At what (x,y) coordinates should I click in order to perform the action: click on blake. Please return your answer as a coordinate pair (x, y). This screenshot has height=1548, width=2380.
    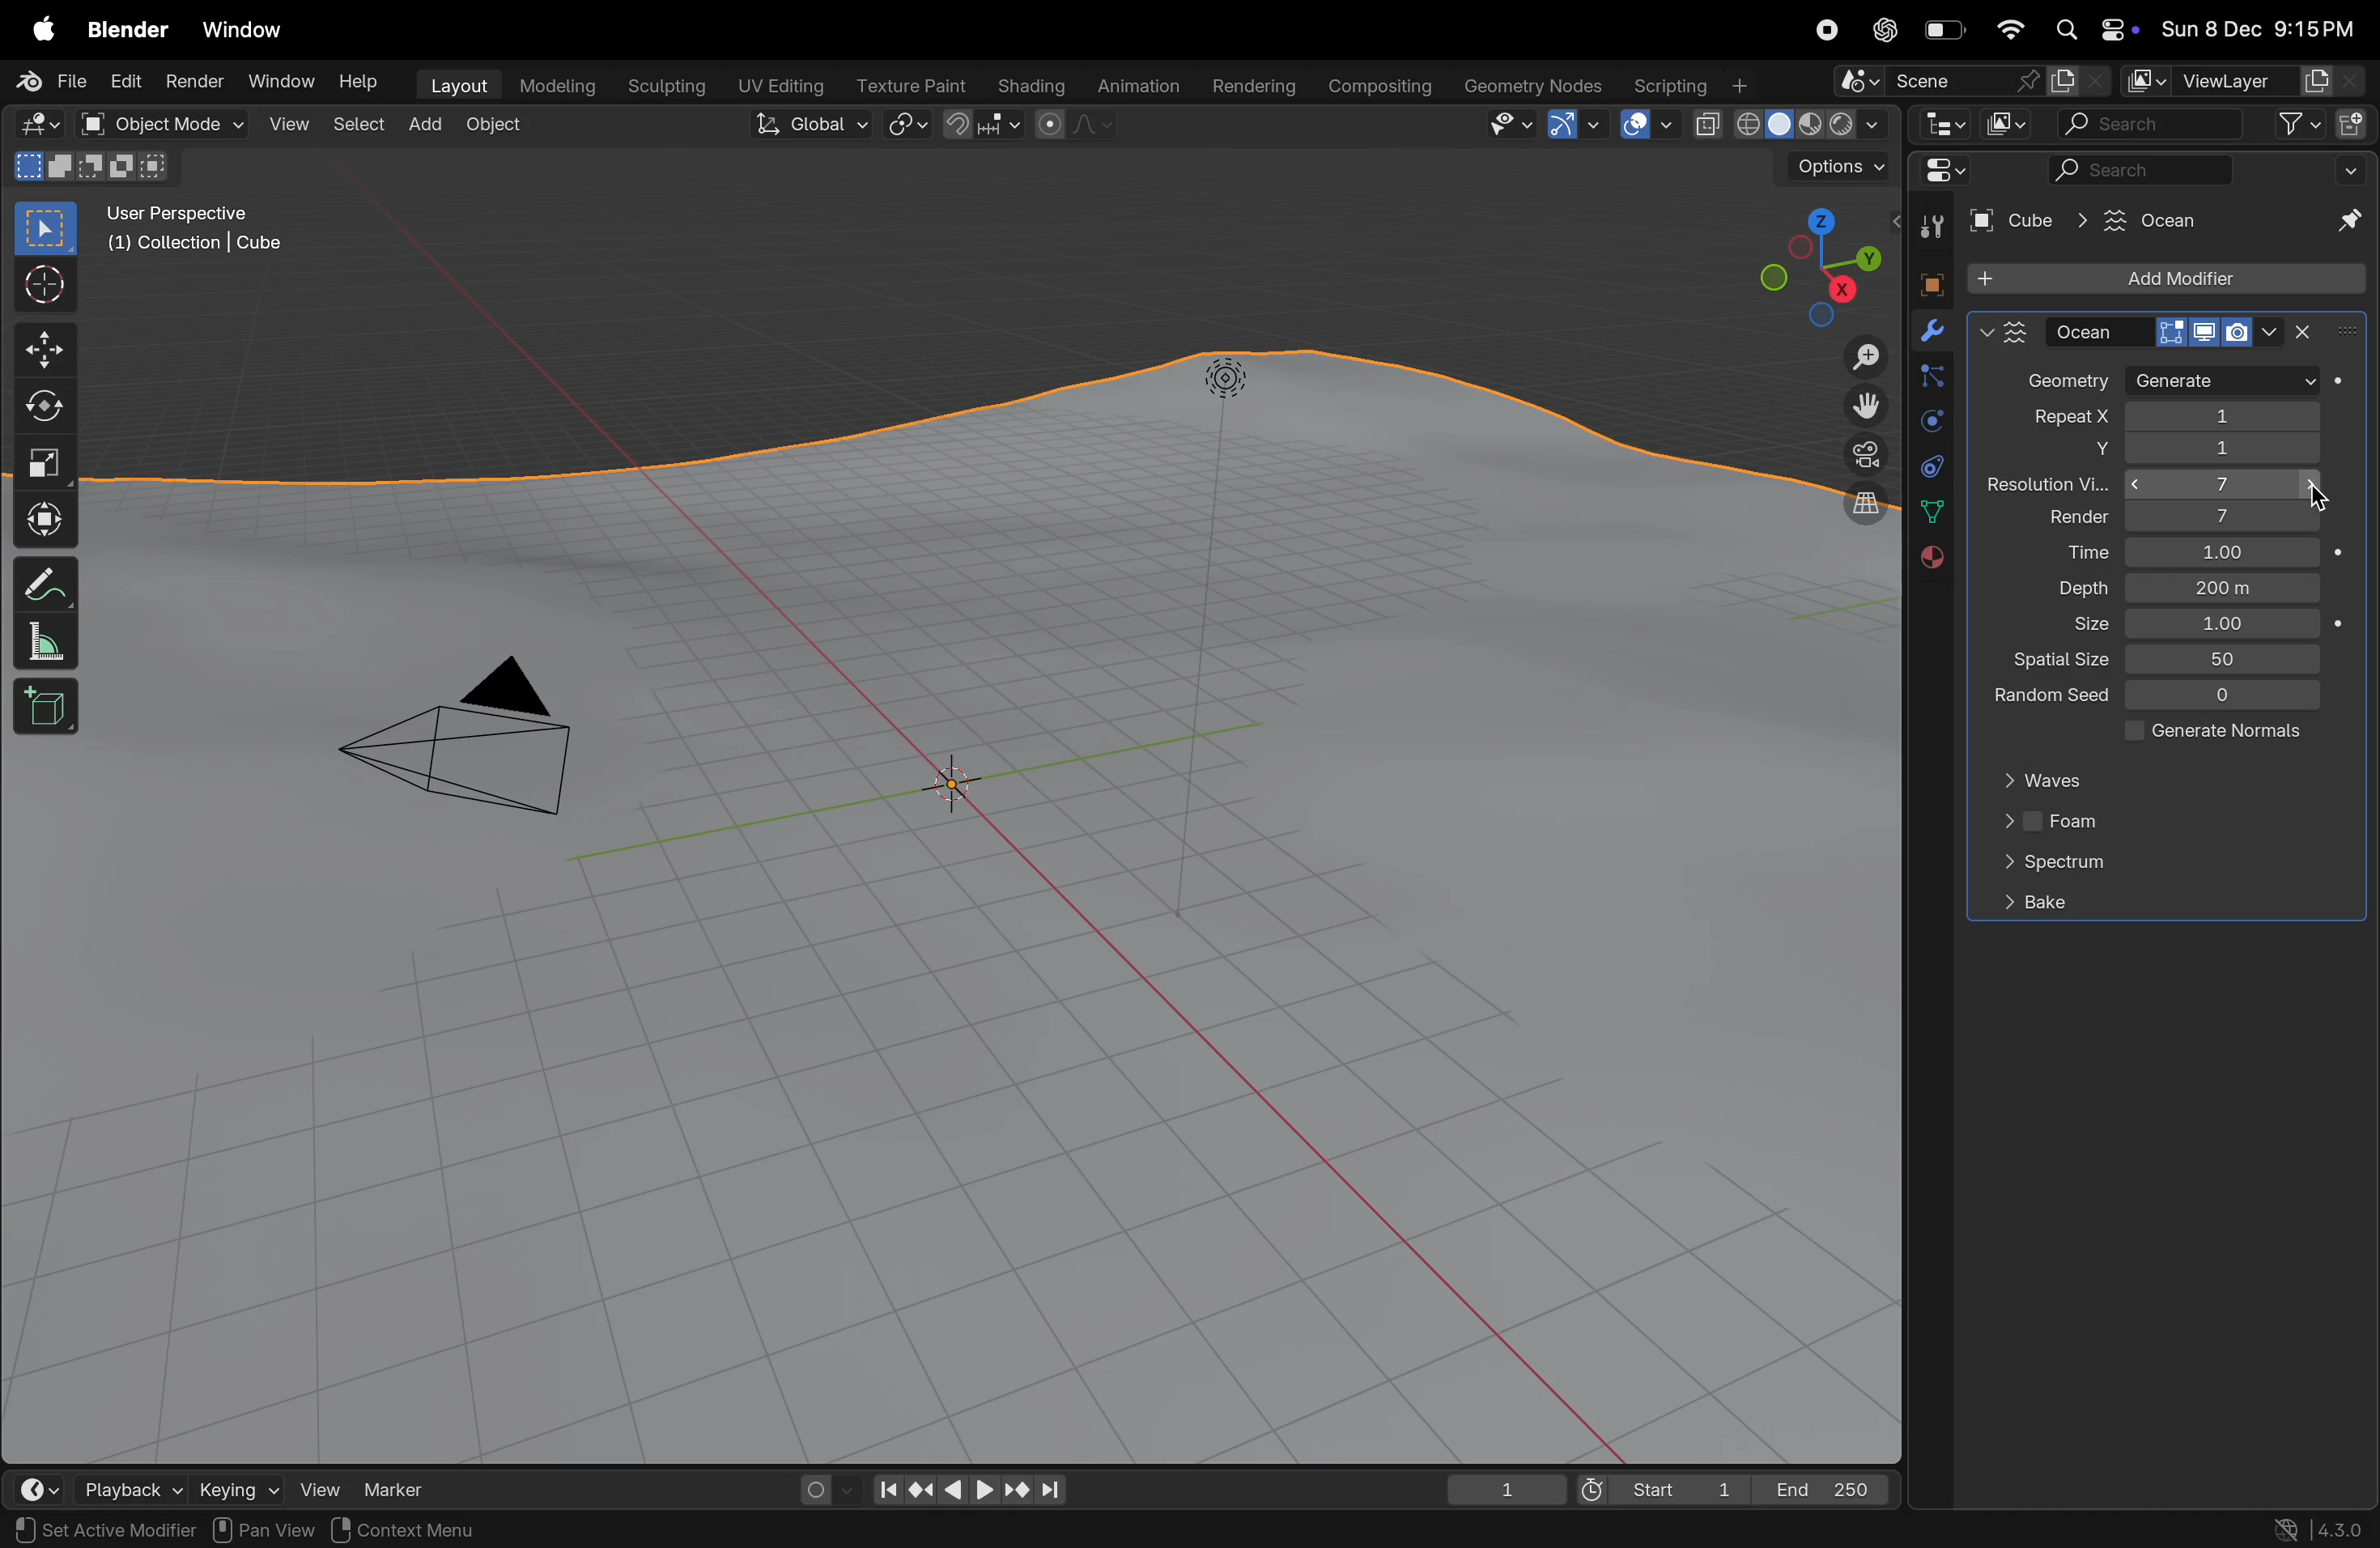
    Looking at the image, I should click on (2034, 902).